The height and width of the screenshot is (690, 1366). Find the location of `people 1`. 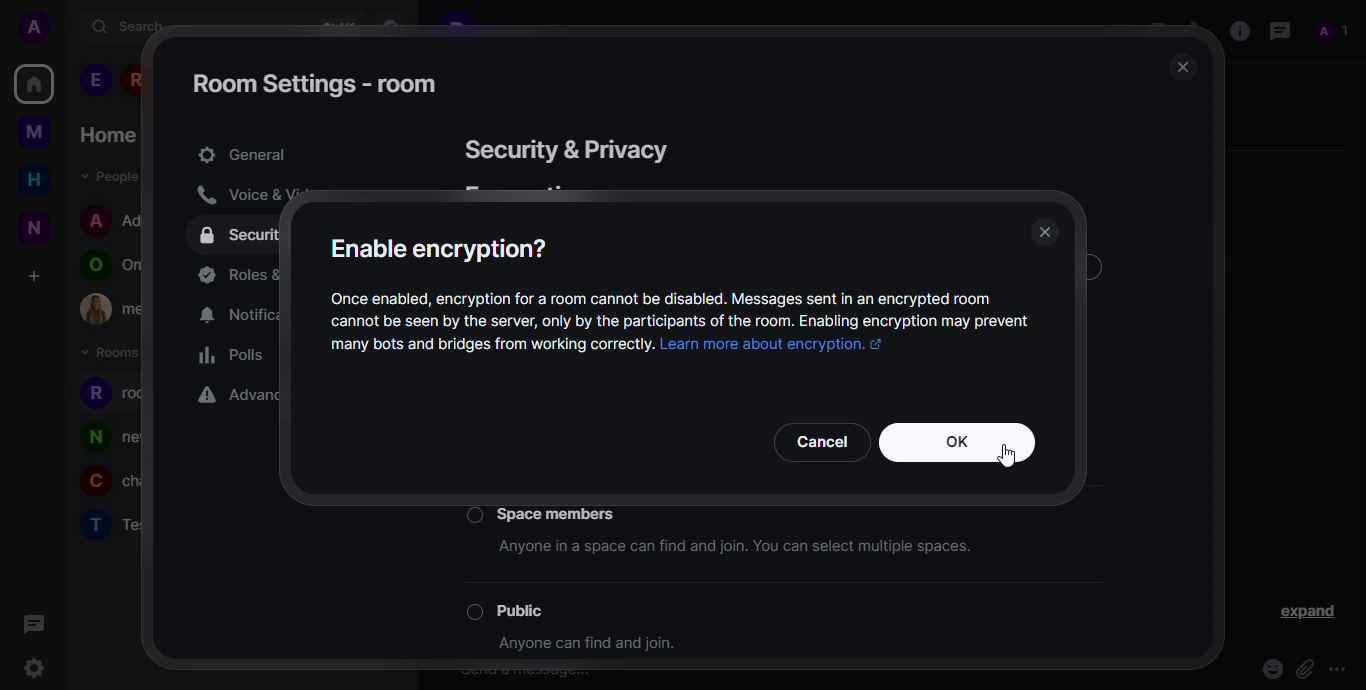

people 1 is located at coordinates (95, 80).